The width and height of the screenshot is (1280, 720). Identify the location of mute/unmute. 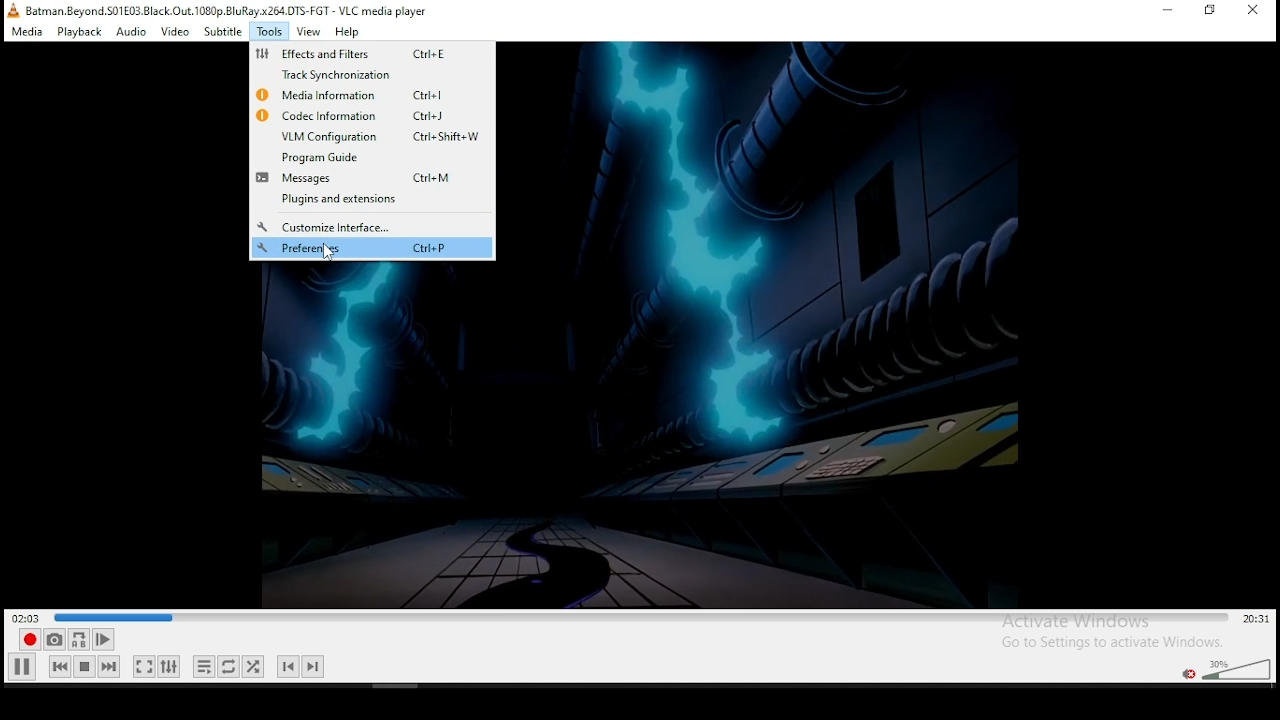
(1187, 673).